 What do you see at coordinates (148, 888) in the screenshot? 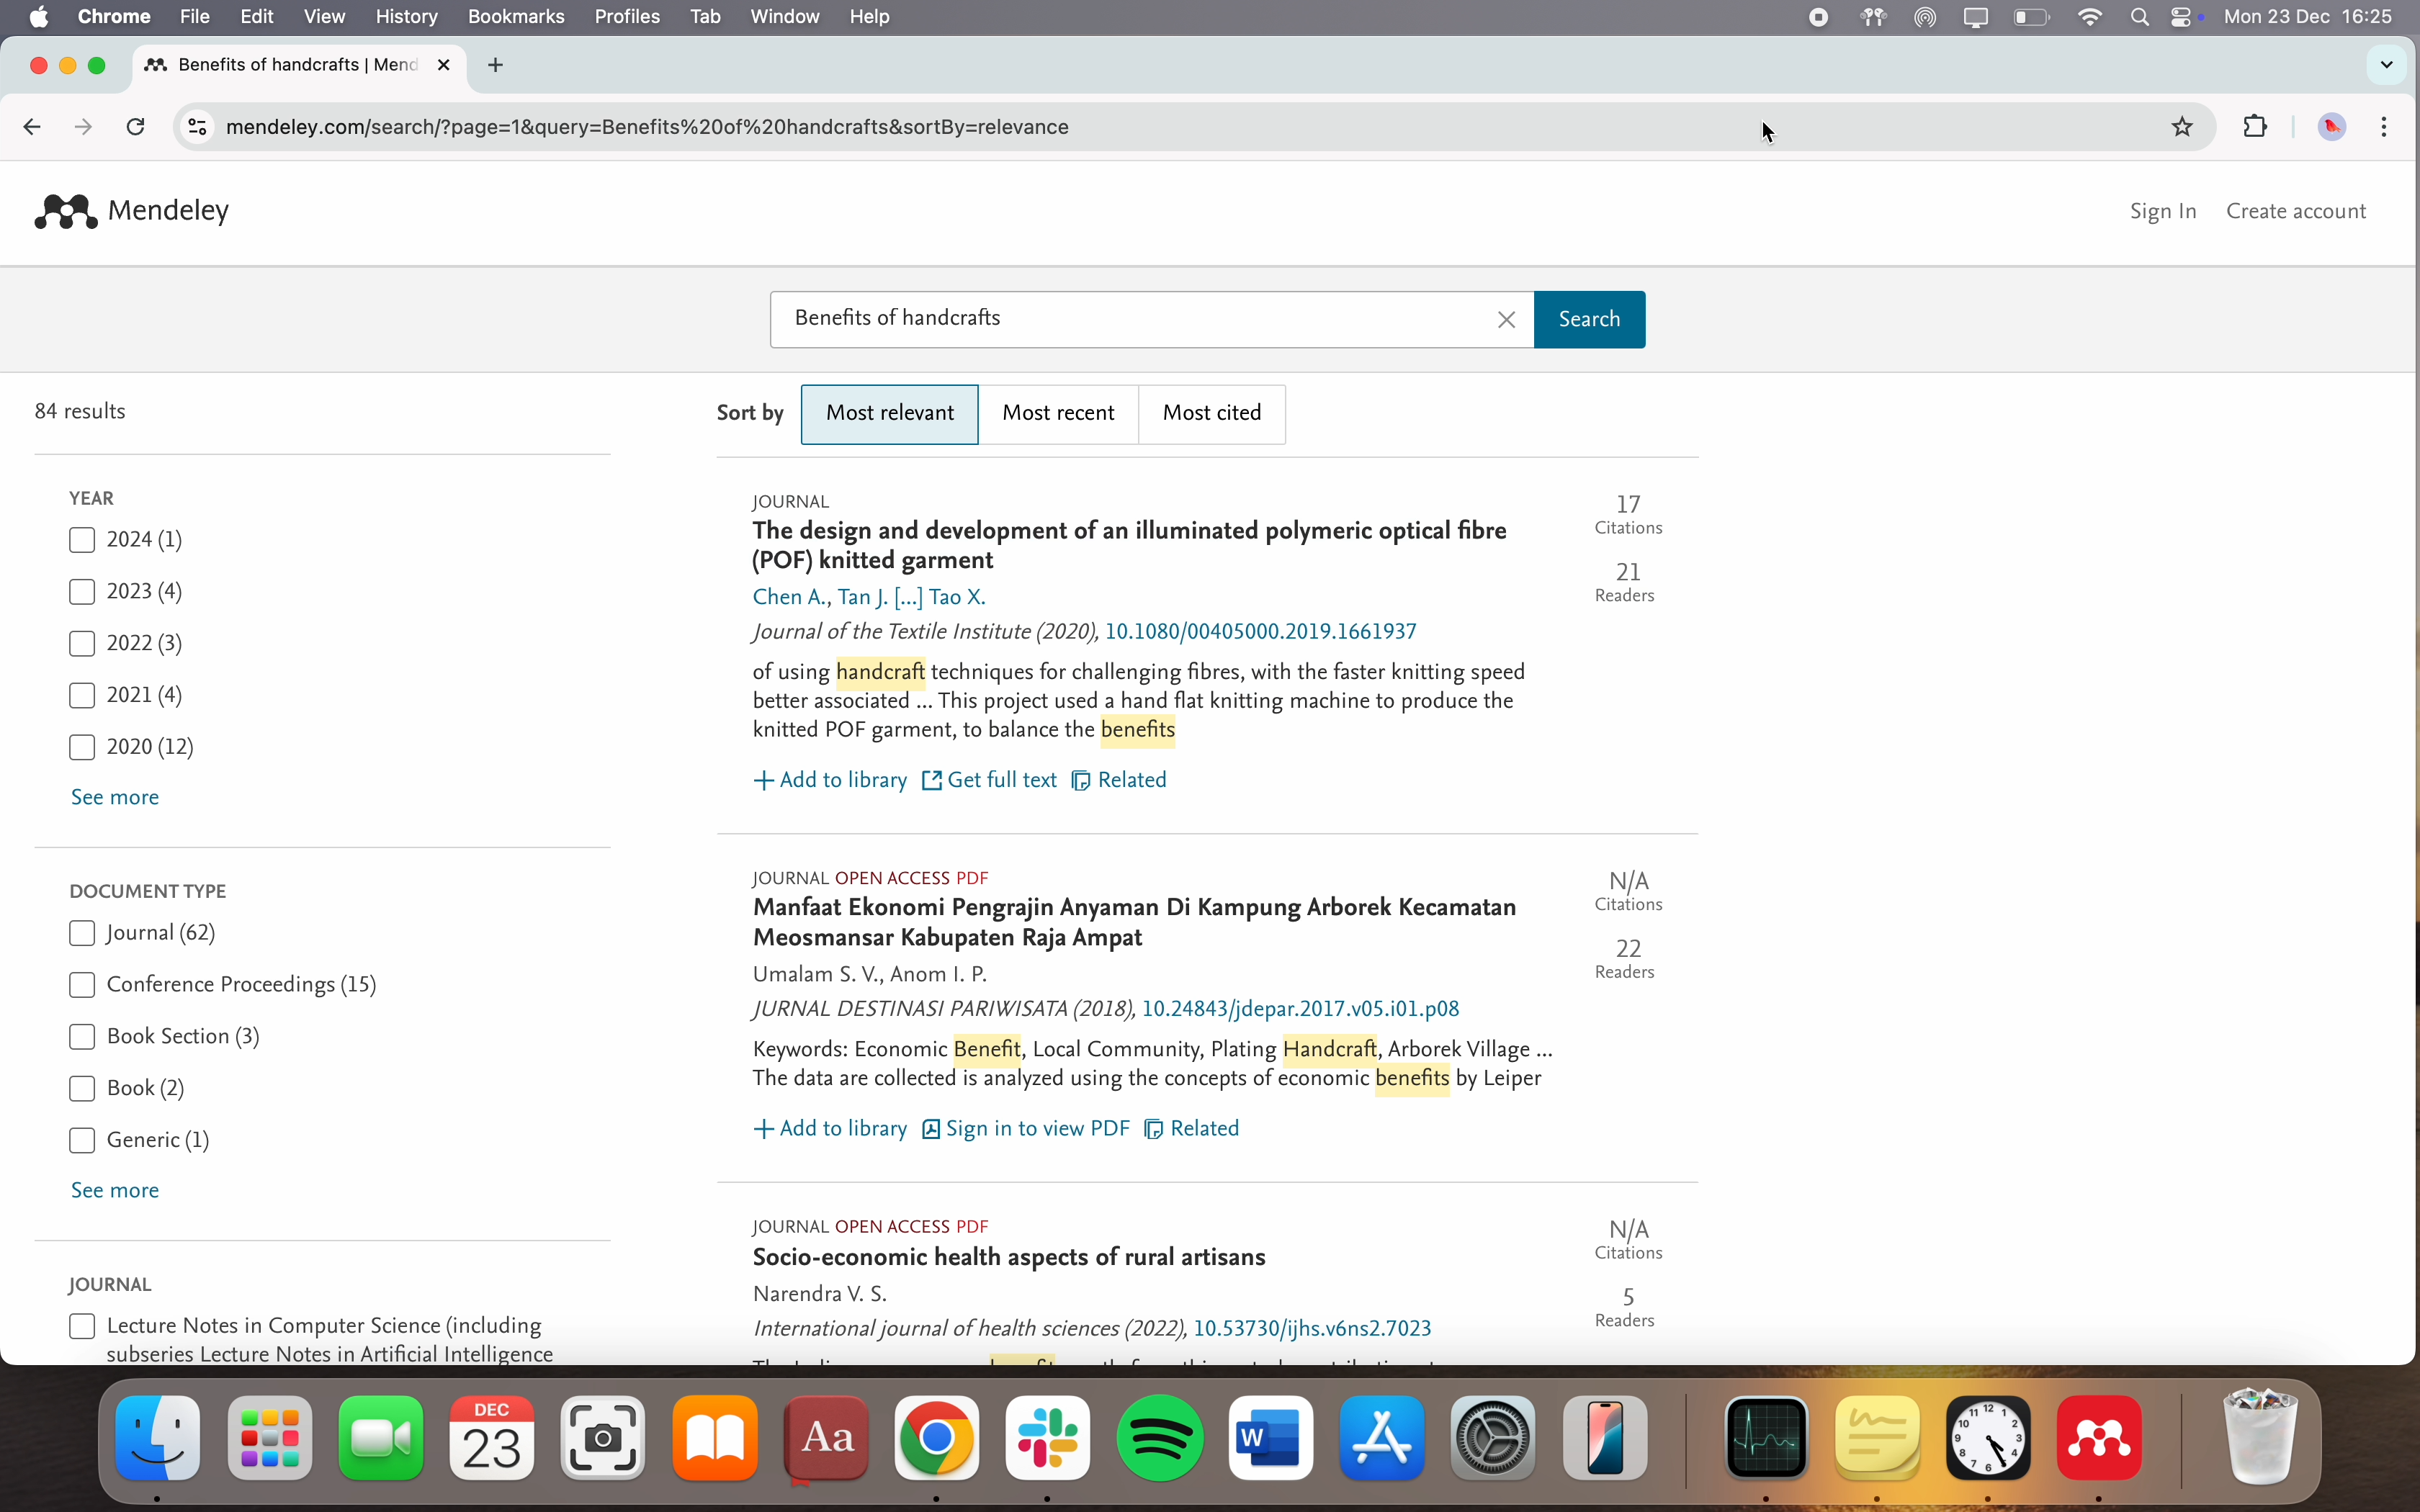
I see `document type` at bounding box center [148, 888].